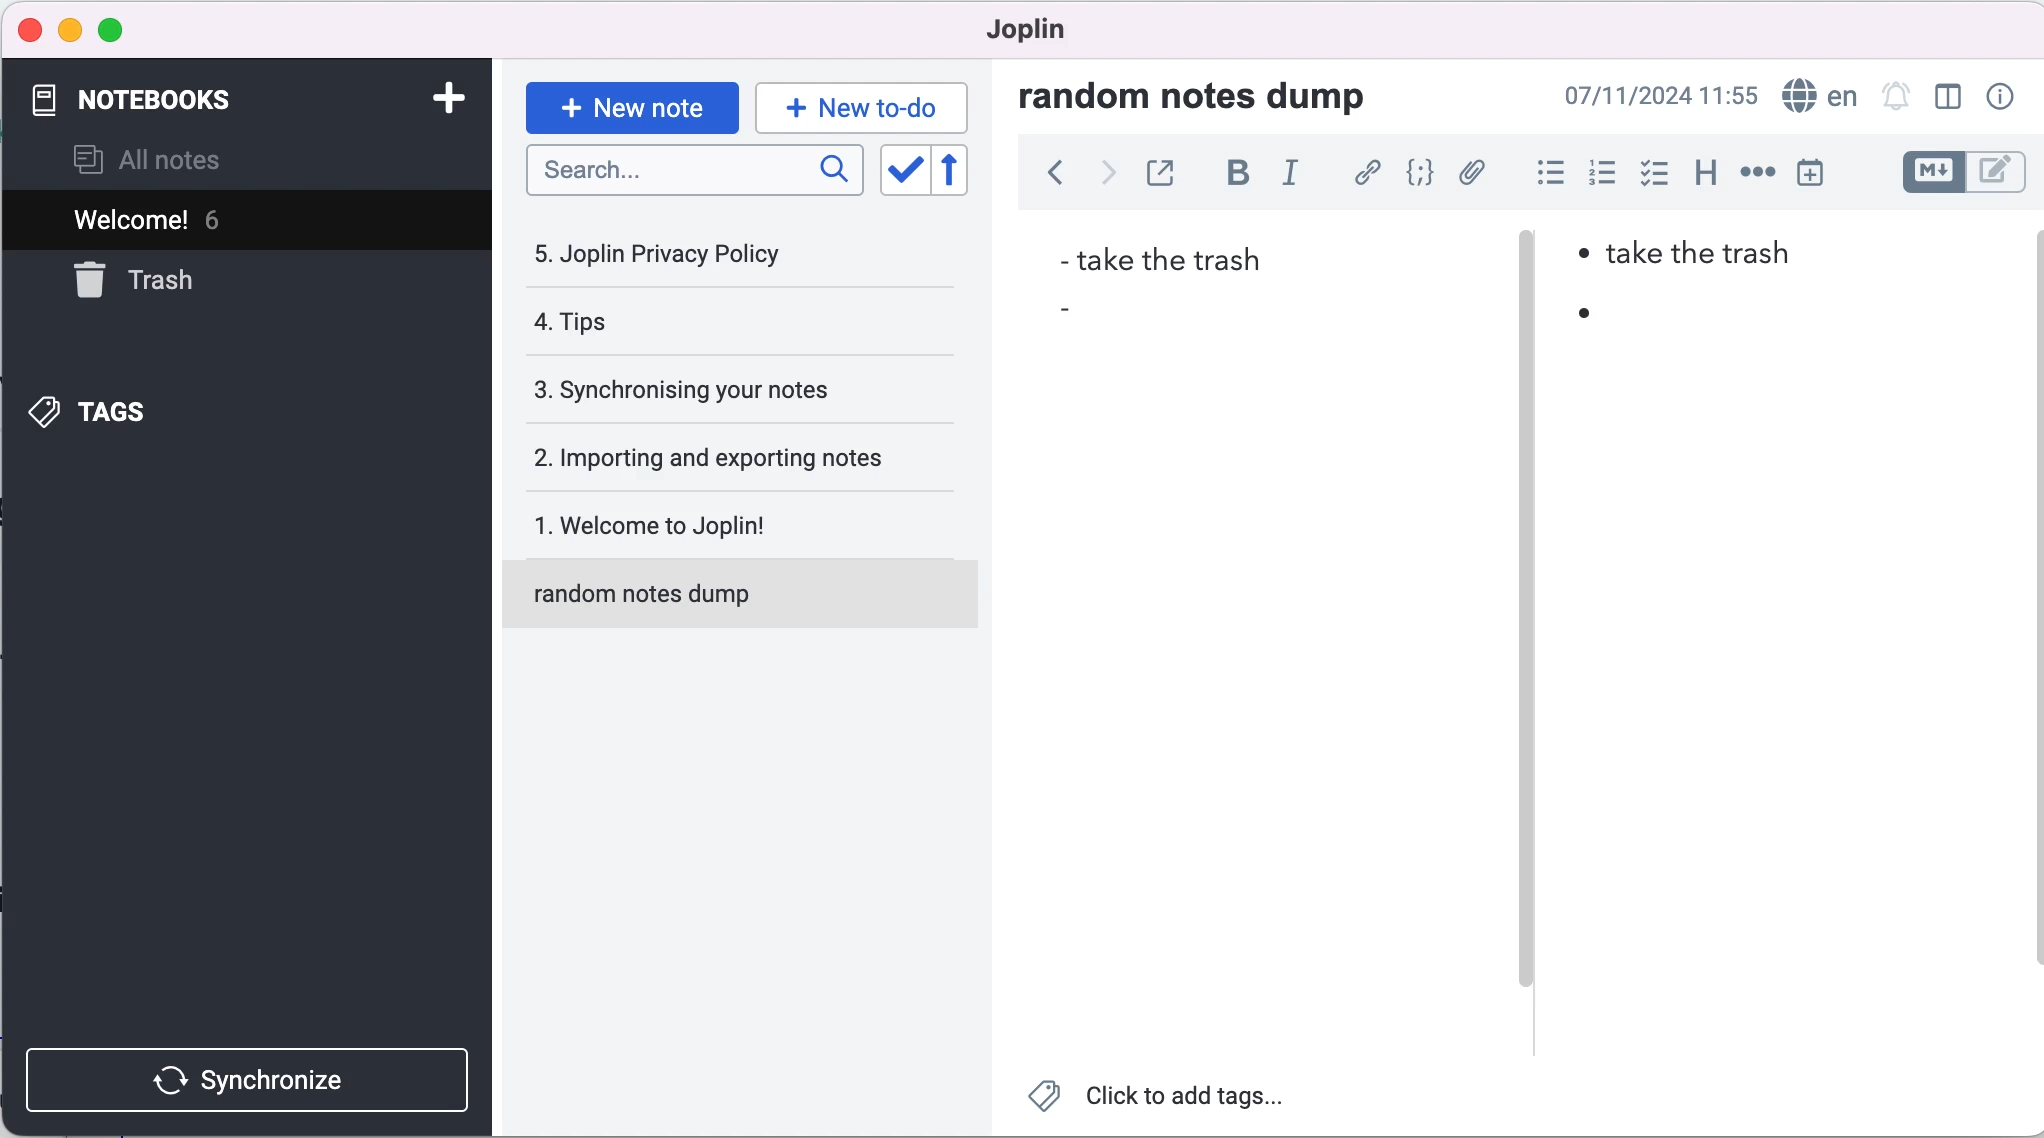 This screenshot has height=1138, width=2044. I want to click on take the trash, so click(1165, 258).